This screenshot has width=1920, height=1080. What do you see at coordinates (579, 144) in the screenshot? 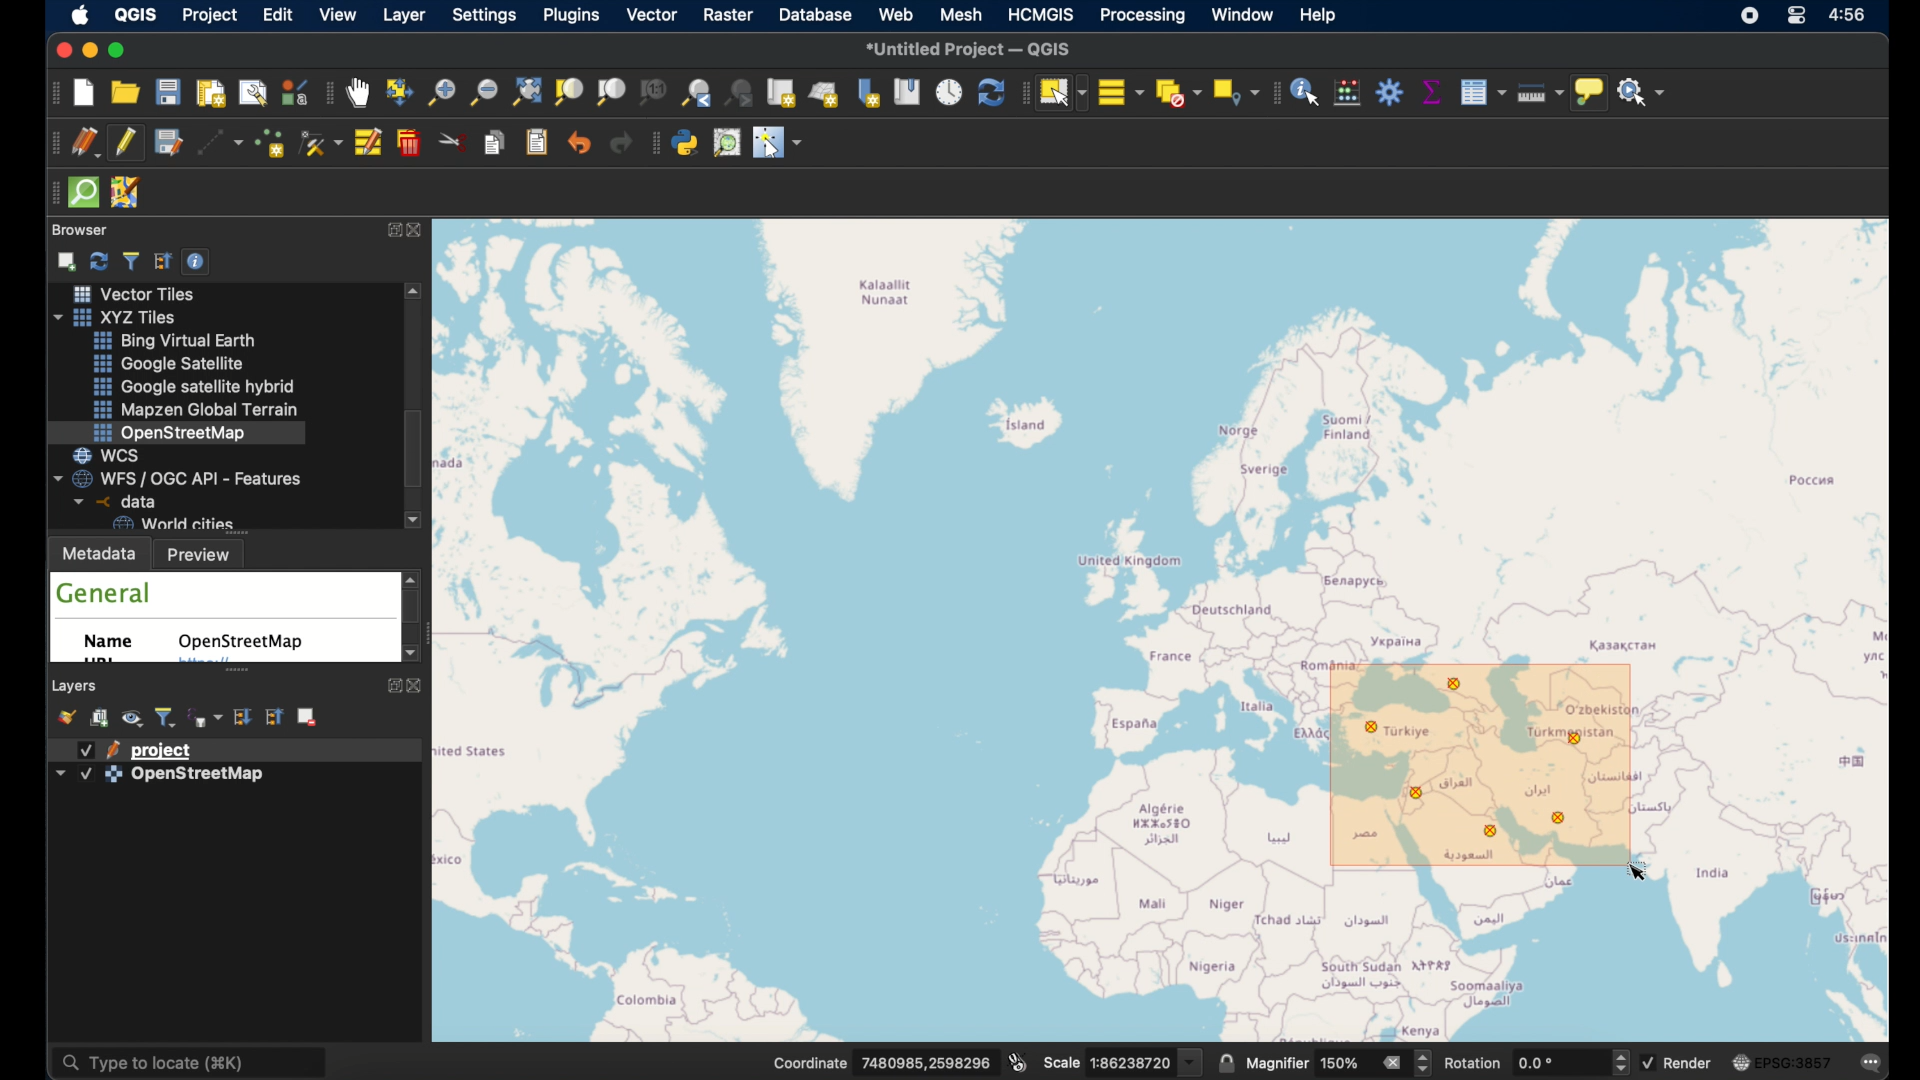
I see `undo` at bounding box center [579, 144].